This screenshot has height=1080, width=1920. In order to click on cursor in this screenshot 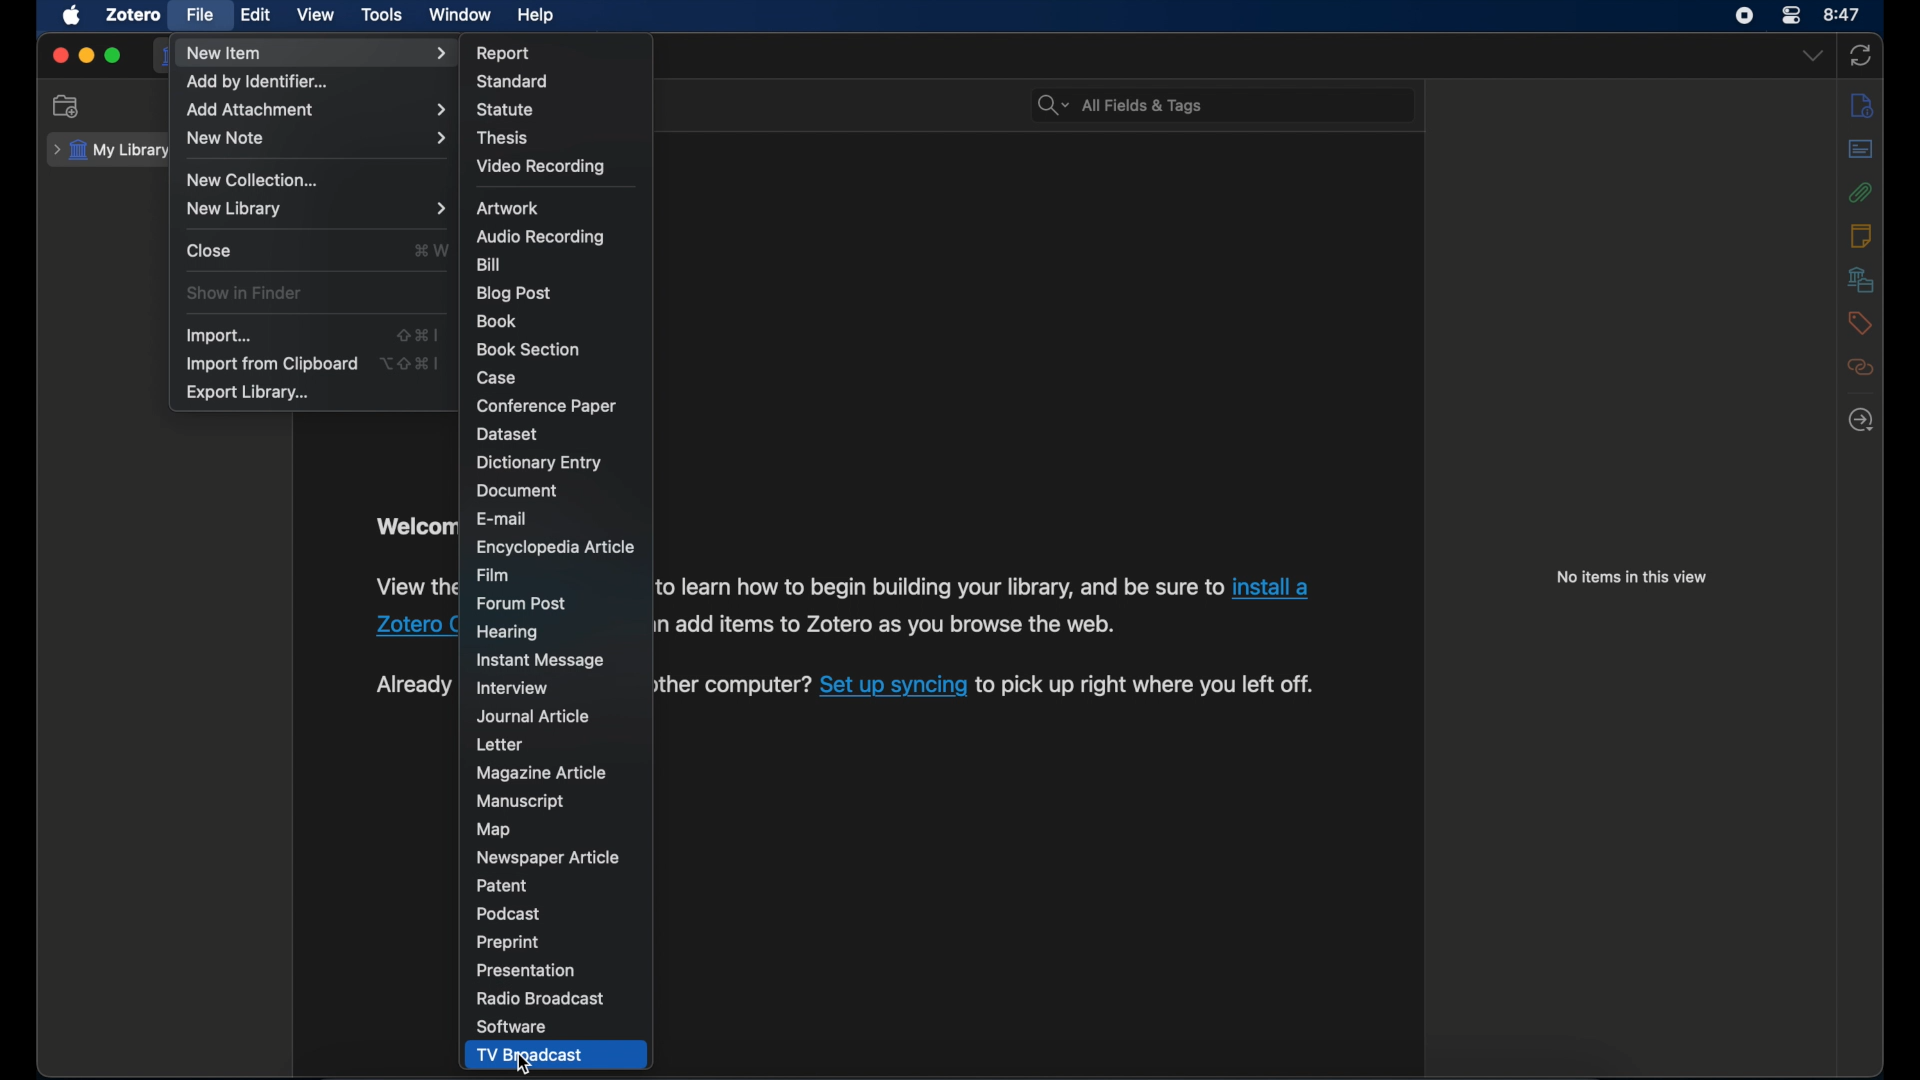, I will do `click(524, 1063)`.